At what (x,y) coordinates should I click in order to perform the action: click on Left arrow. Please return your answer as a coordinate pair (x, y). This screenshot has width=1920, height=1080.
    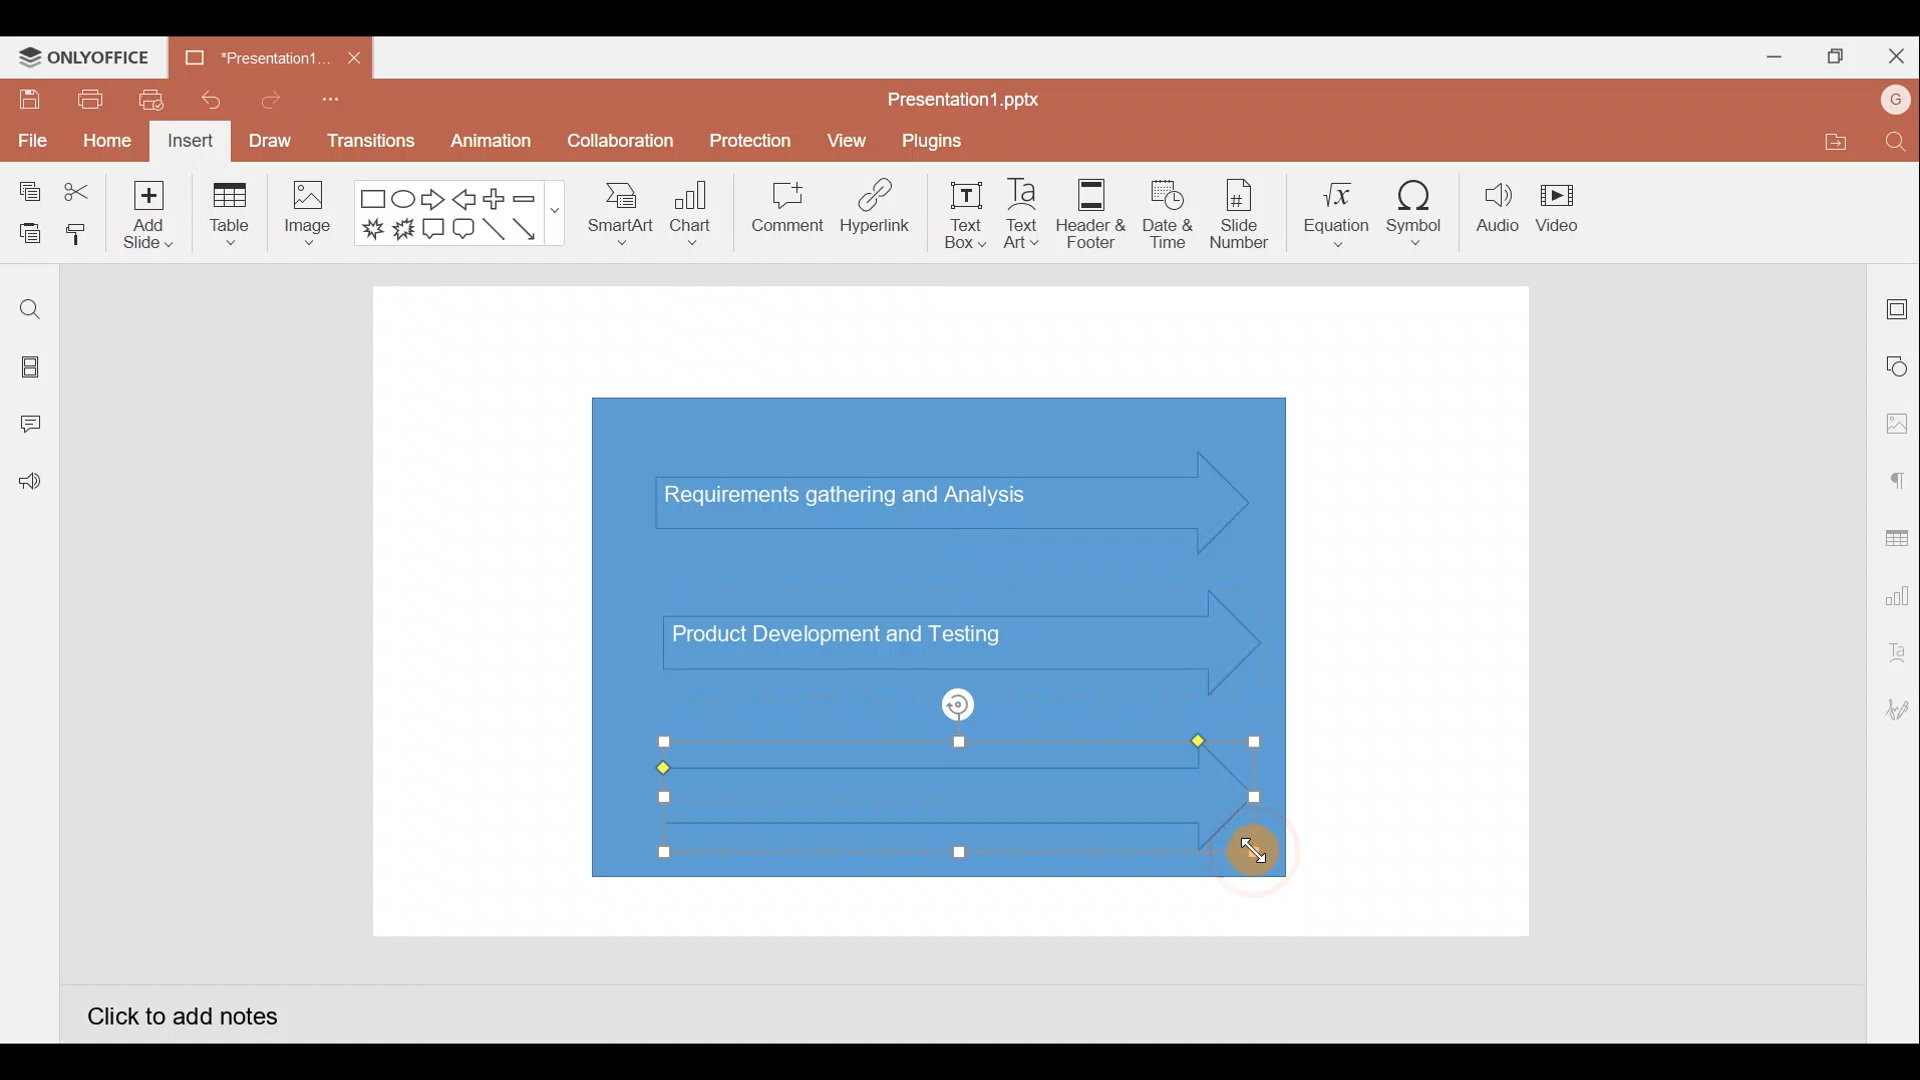
    Looking at the image, I should click on (466, 199).